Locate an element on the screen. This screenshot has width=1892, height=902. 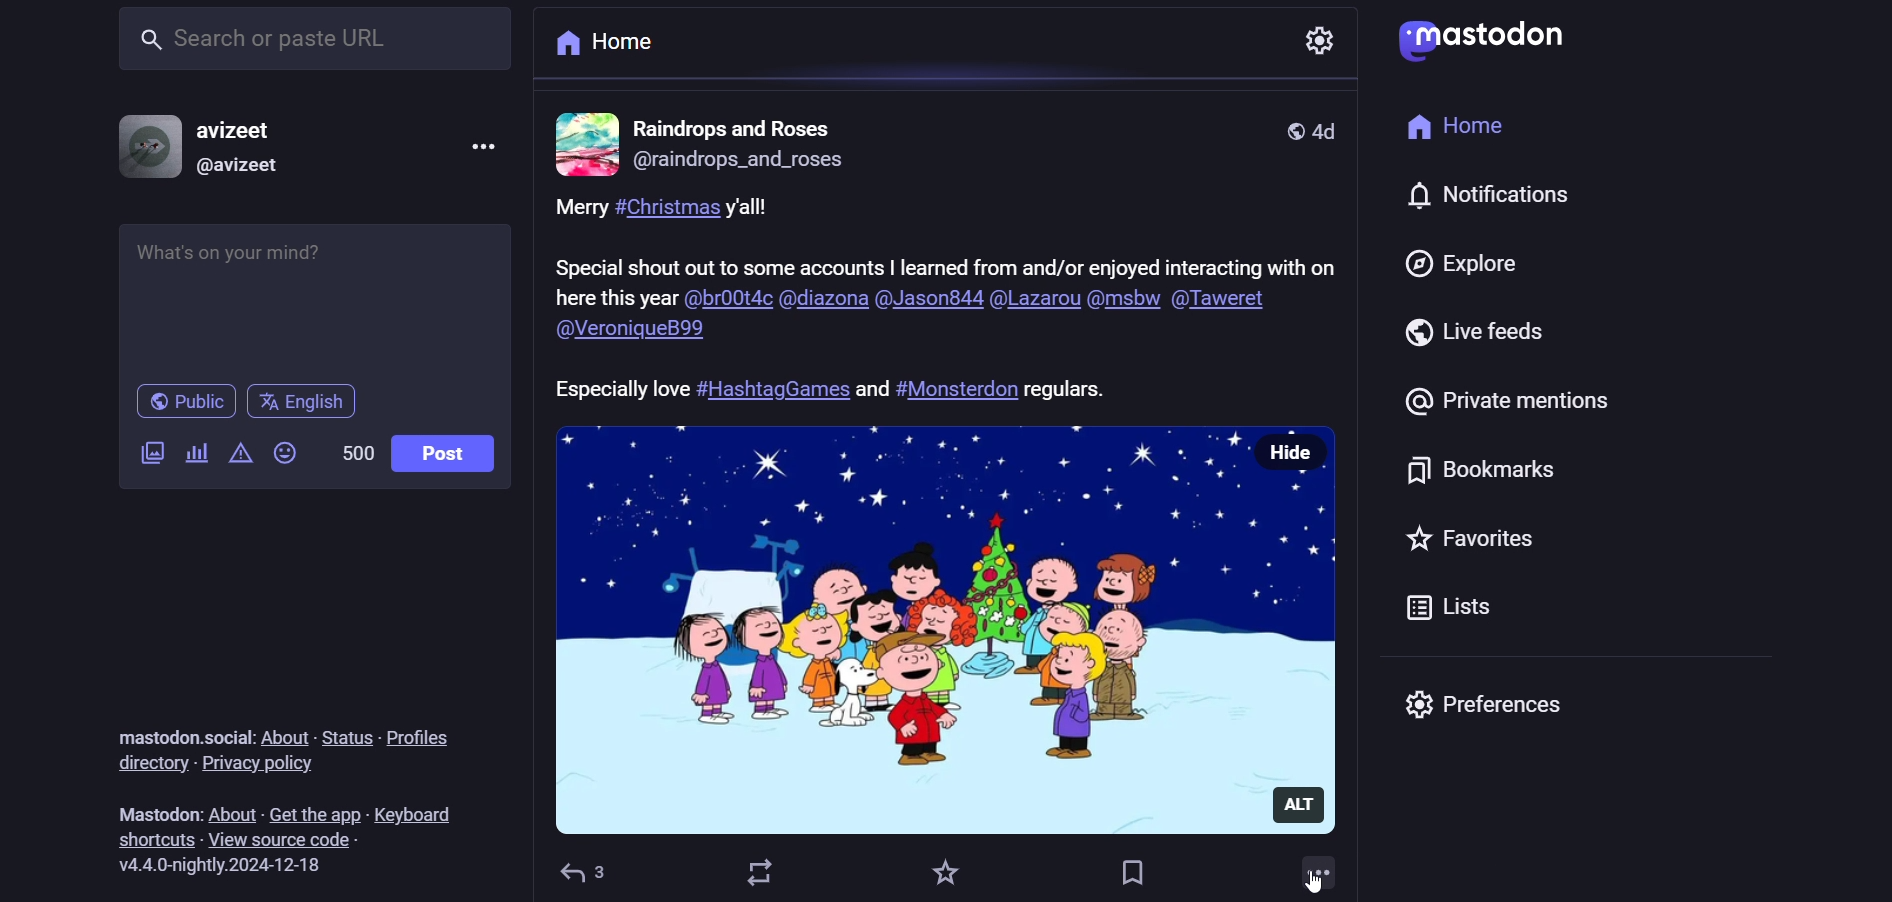
@taweret is located at coordinates (1231, 299).